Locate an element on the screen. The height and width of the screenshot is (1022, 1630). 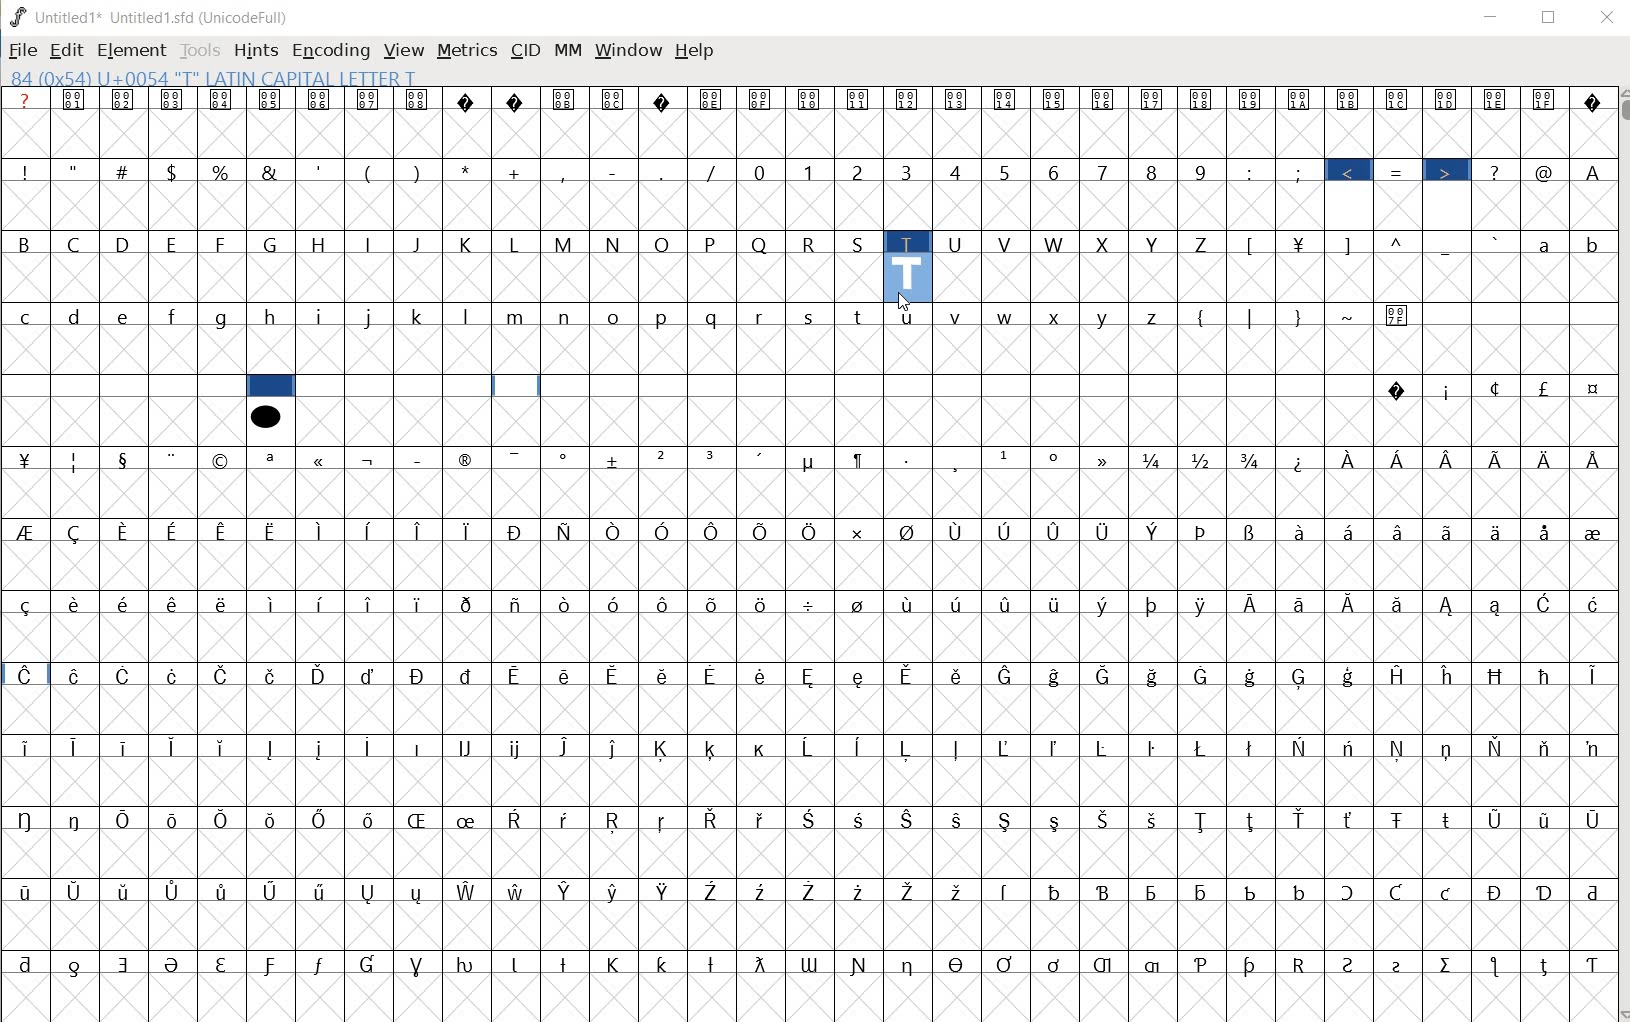
Symbol is located at coordinates (1057, 964).